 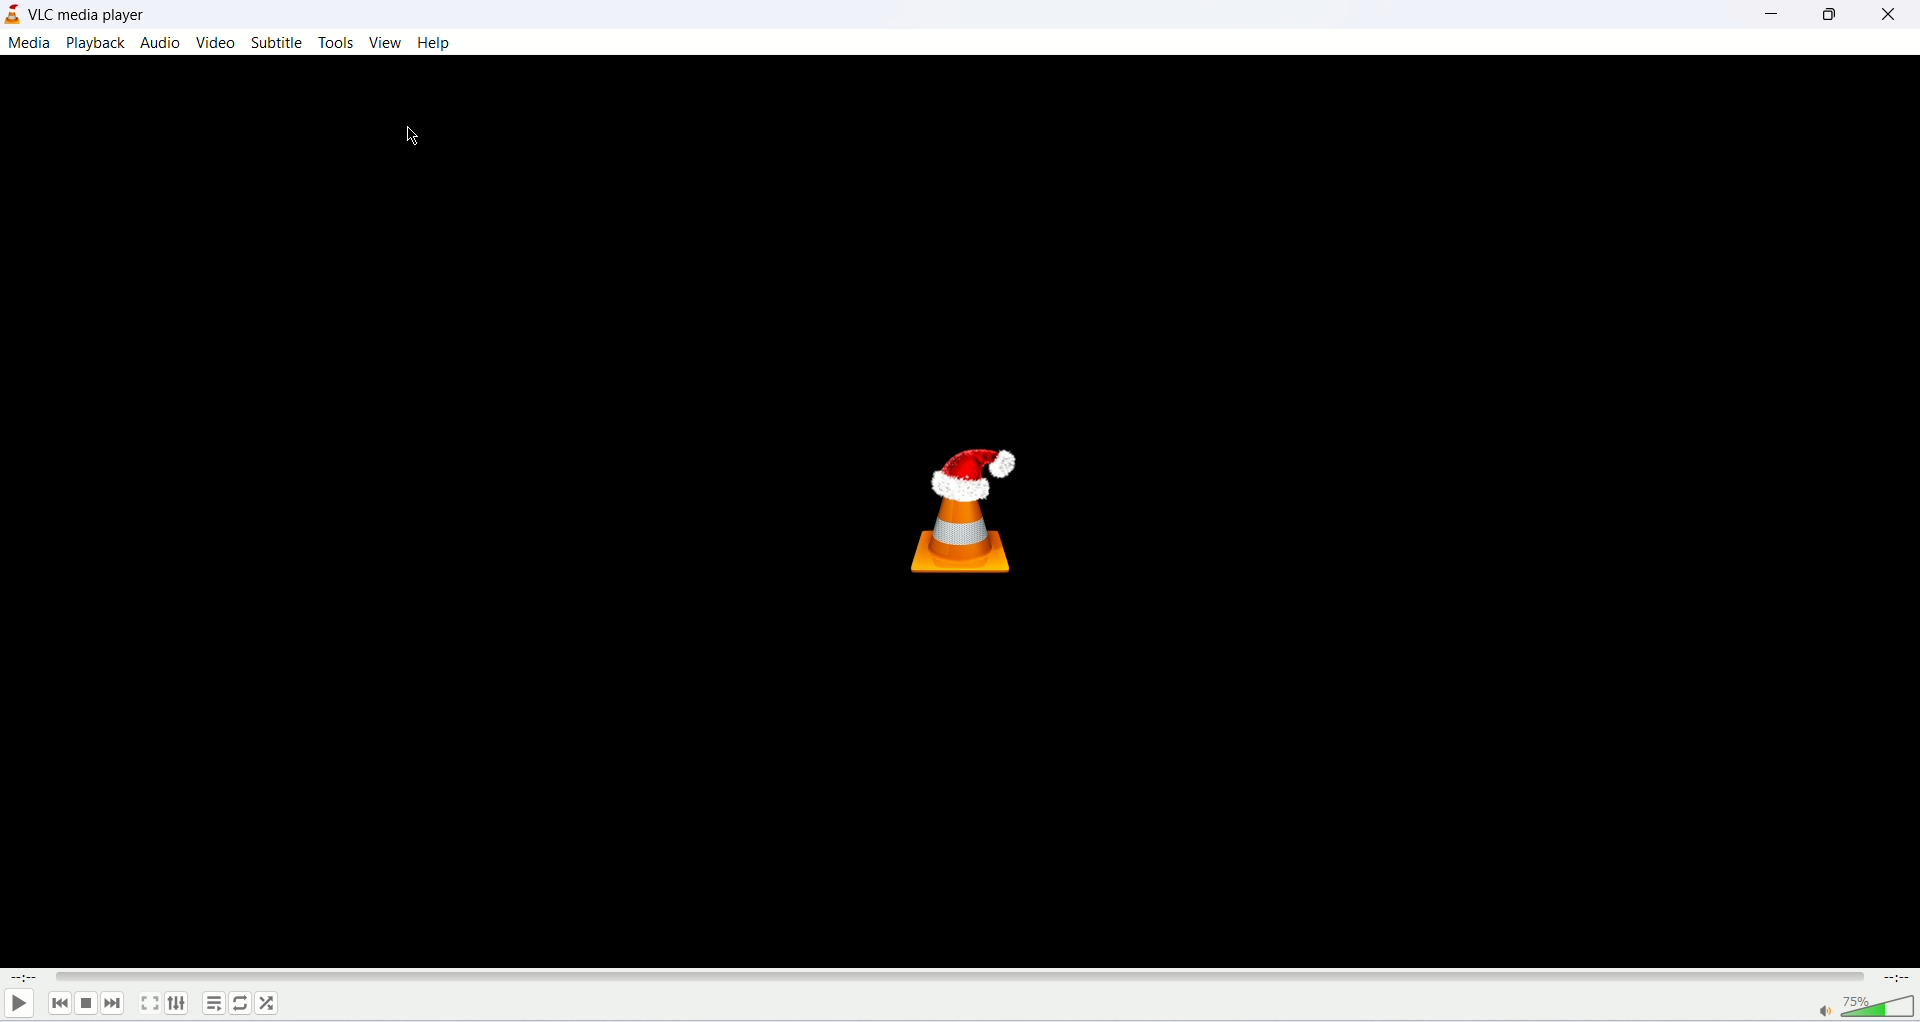 What do you see at coordinates (213, 1003) in the screenshot?
I see `toggle playlist` at bounding box center [213, 1003].